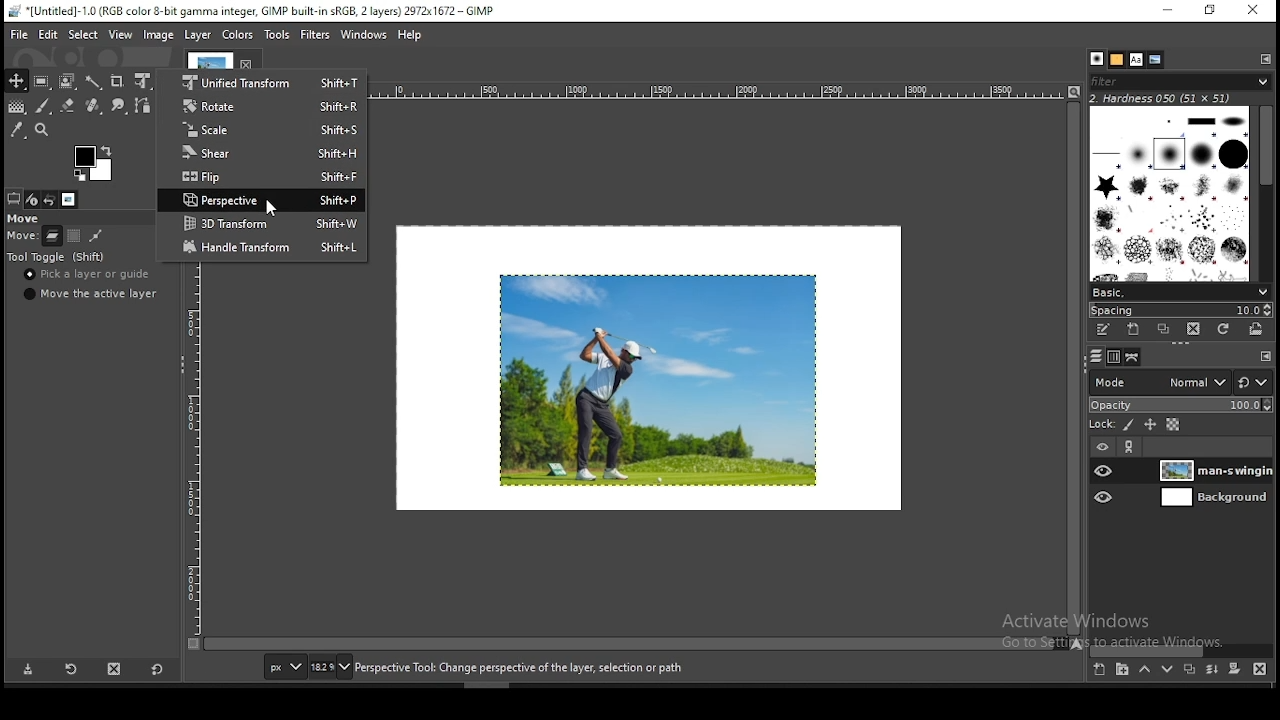 The width and height of the screenshot is (1280, 720). Describe the element at coordinates (1126, 424) in the screenshot. I see `lock pixels` at that location.